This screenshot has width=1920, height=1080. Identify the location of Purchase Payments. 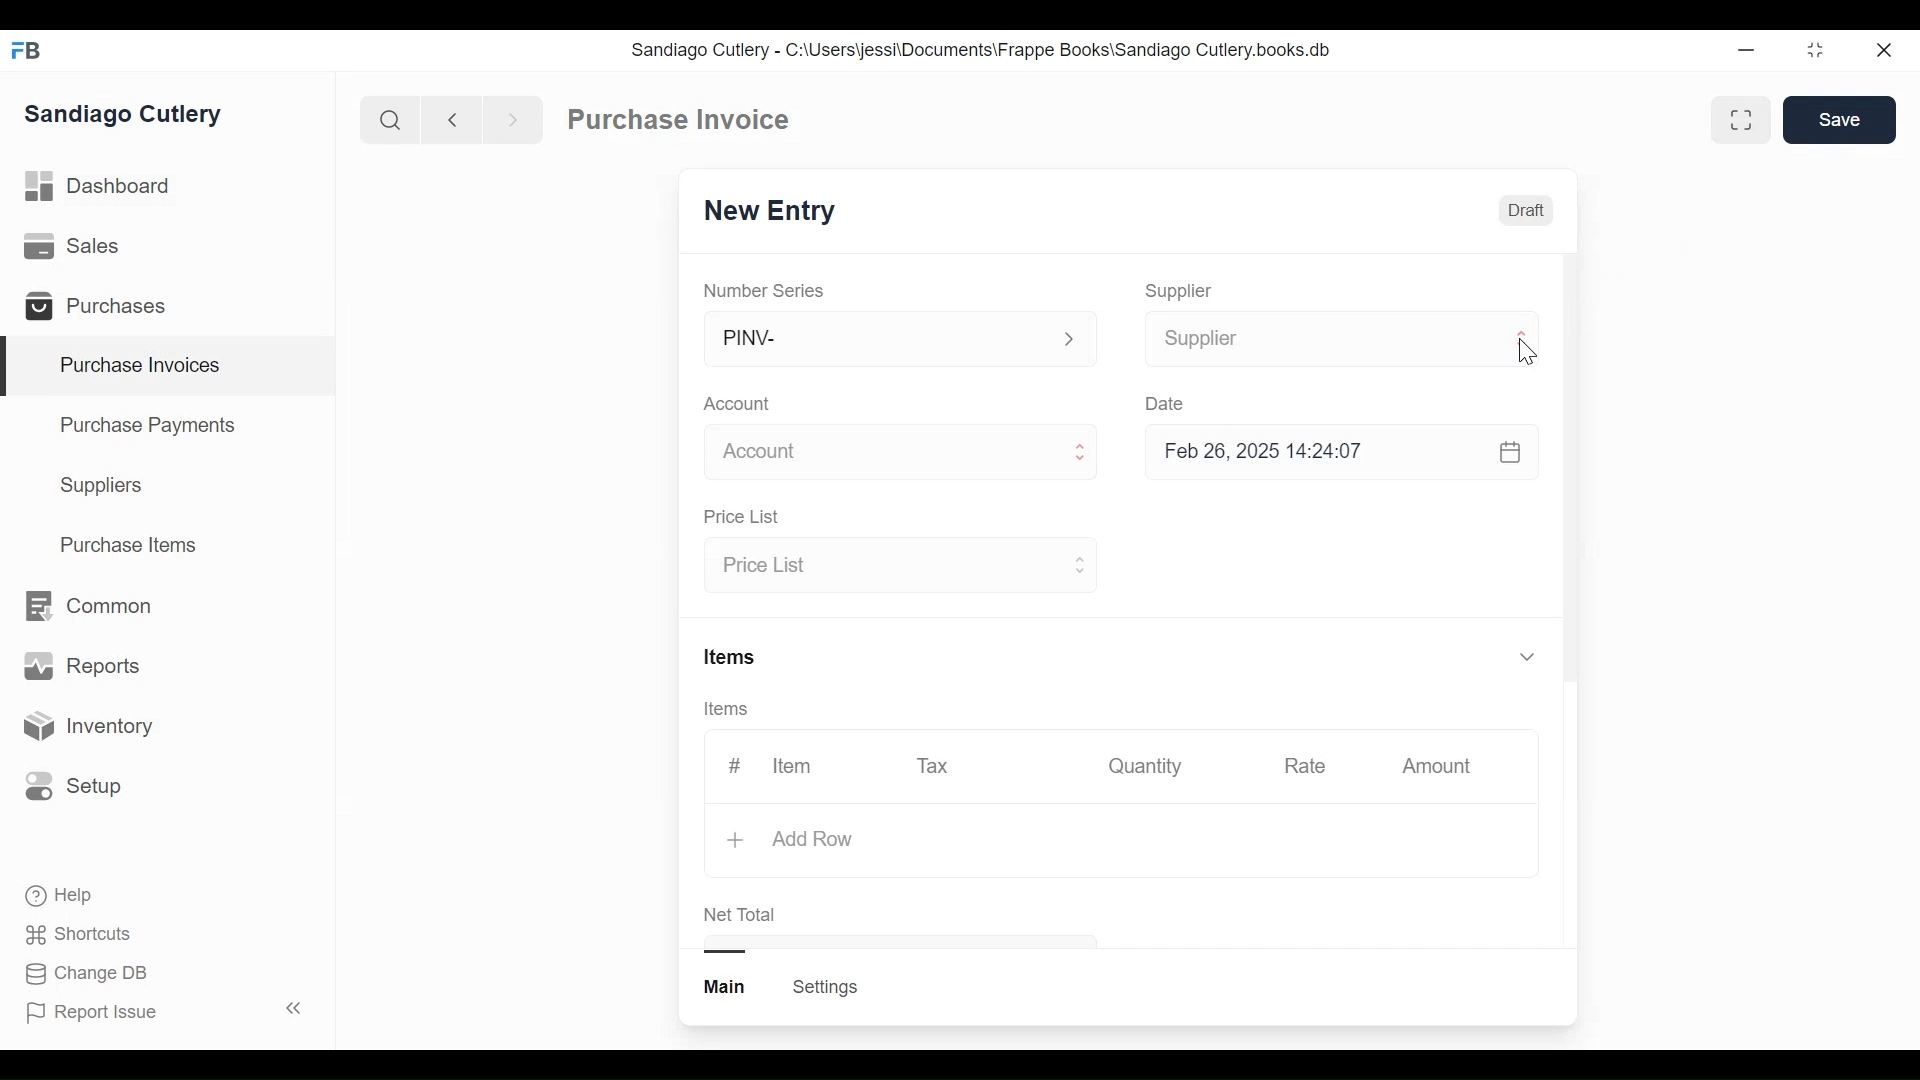
(151, 428).